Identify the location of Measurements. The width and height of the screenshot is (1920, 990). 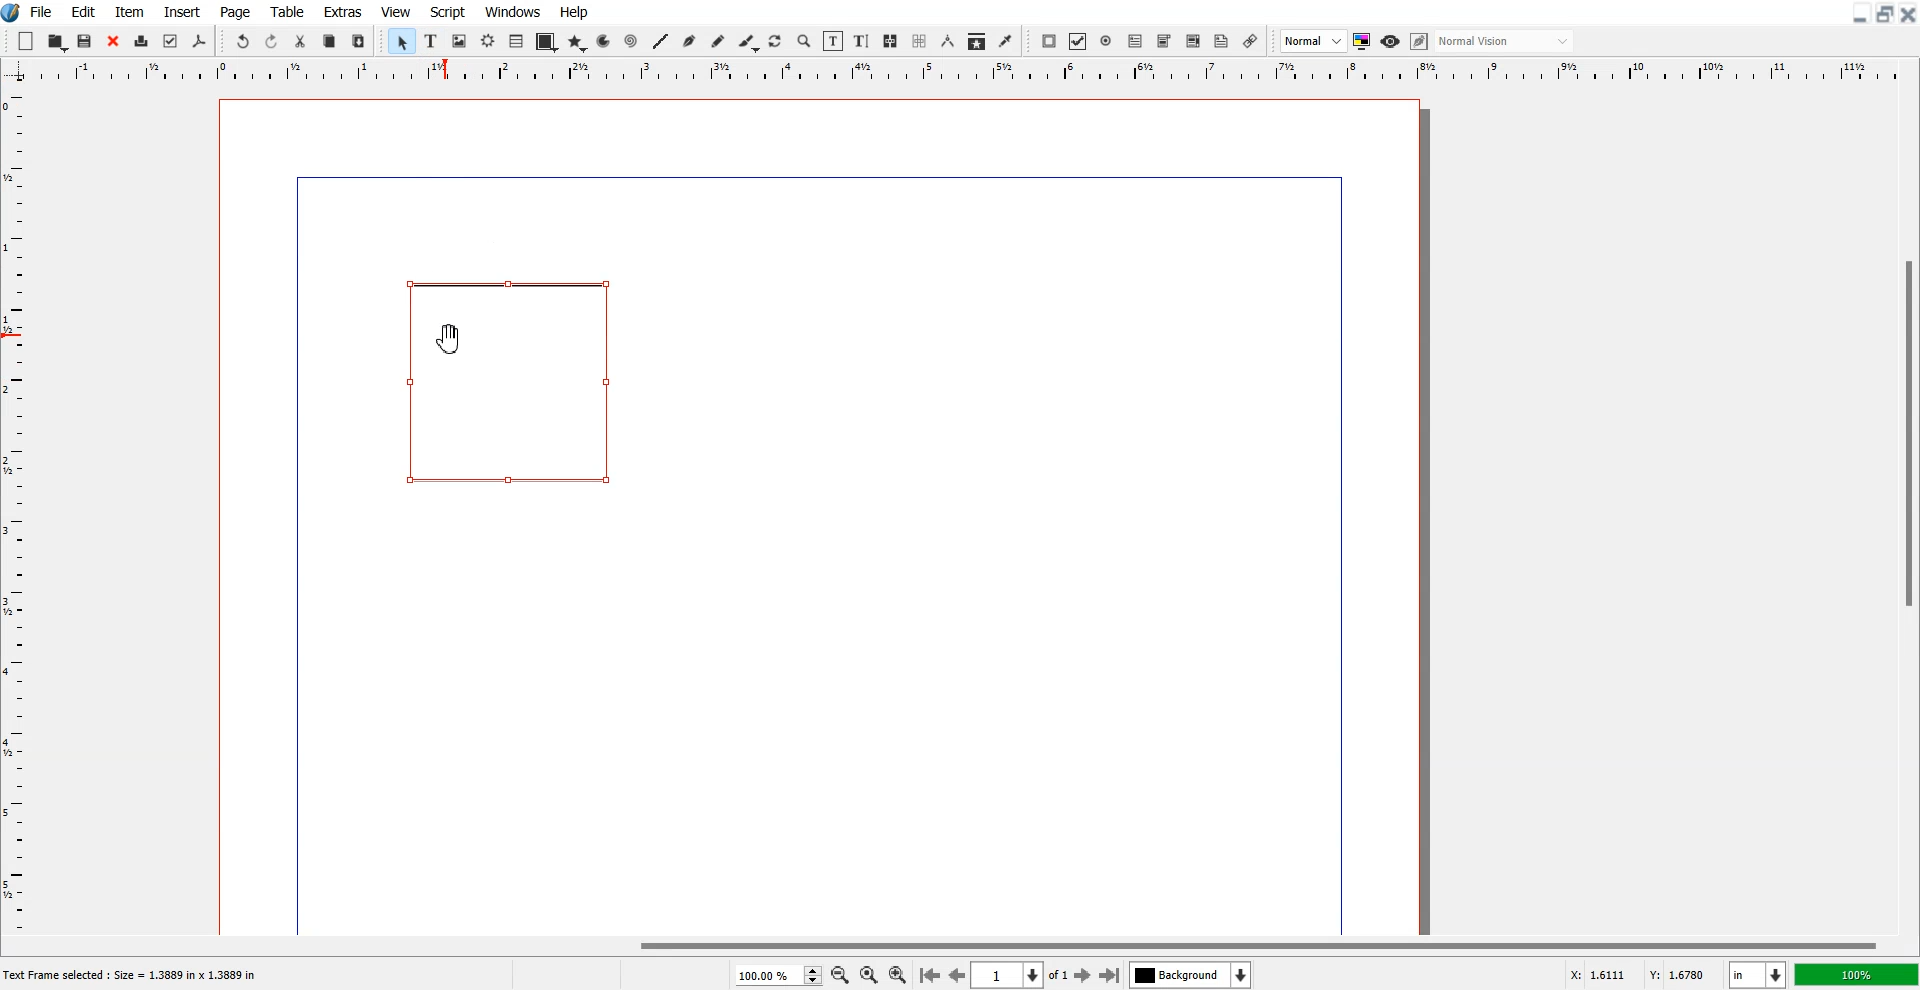
(949, 41).